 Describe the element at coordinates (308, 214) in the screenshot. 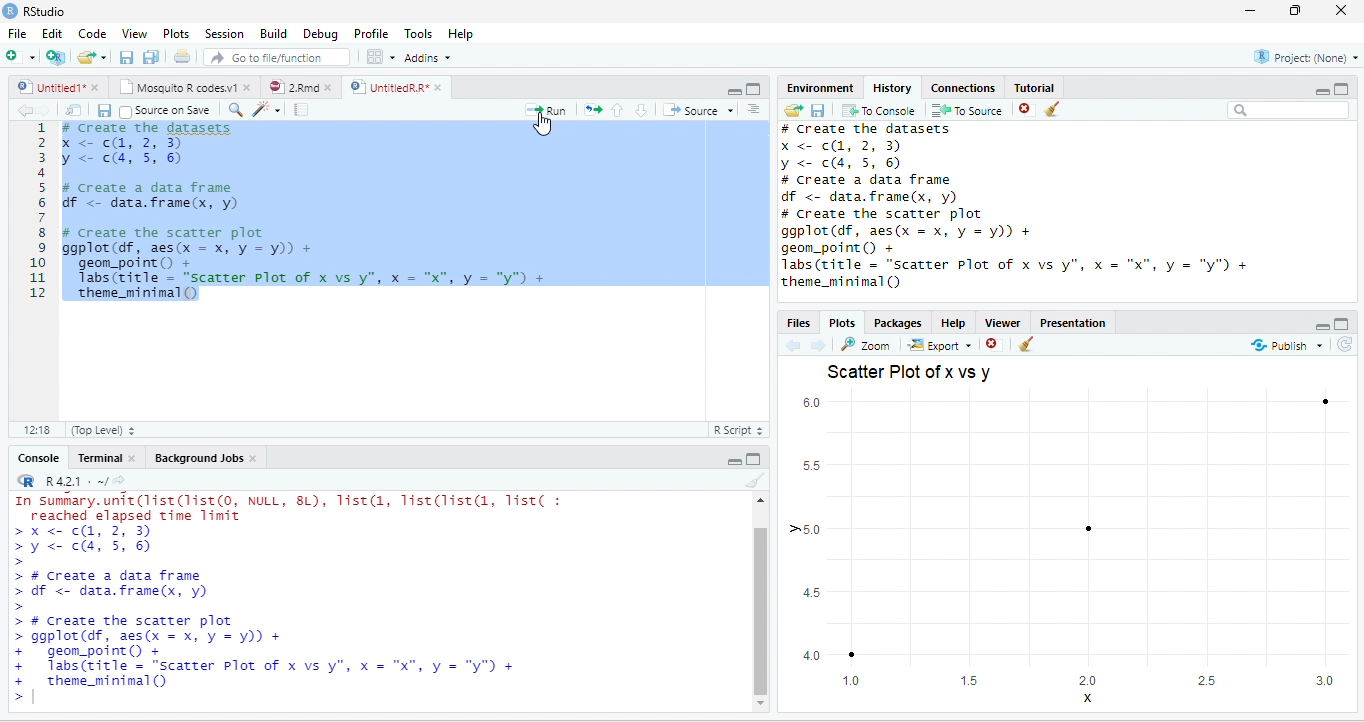

I see `# Create the datasets
x <- cQ1, 2, 3)
y < c@, 5. 6
# Create a data frame
of <- data.frame(x, y)
# Create the scatter plot
ggplot (df, aes(x = x, y = y)) +
geom_point() +
Tabs (title = "scatter Plot of x vs y", x = "x", y = "y") +
‘theme_minimal()` at that location.